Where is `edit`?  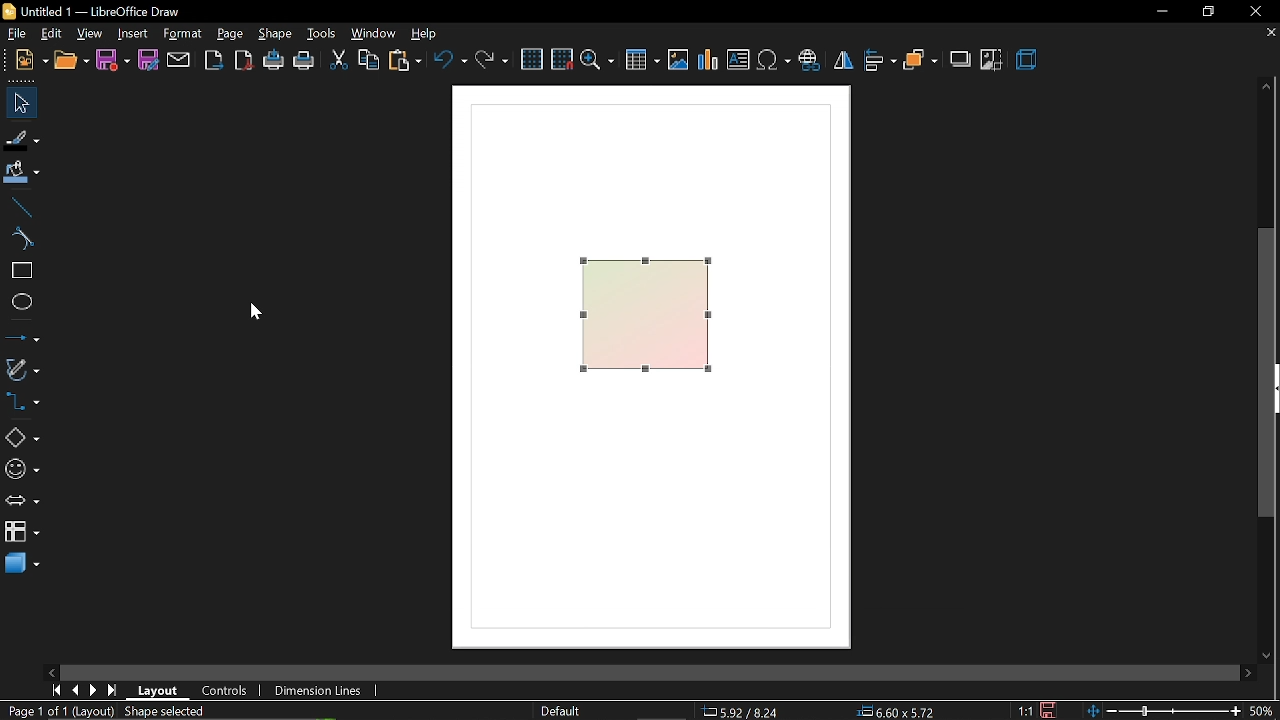 edit is located at coordinates (51, 34).